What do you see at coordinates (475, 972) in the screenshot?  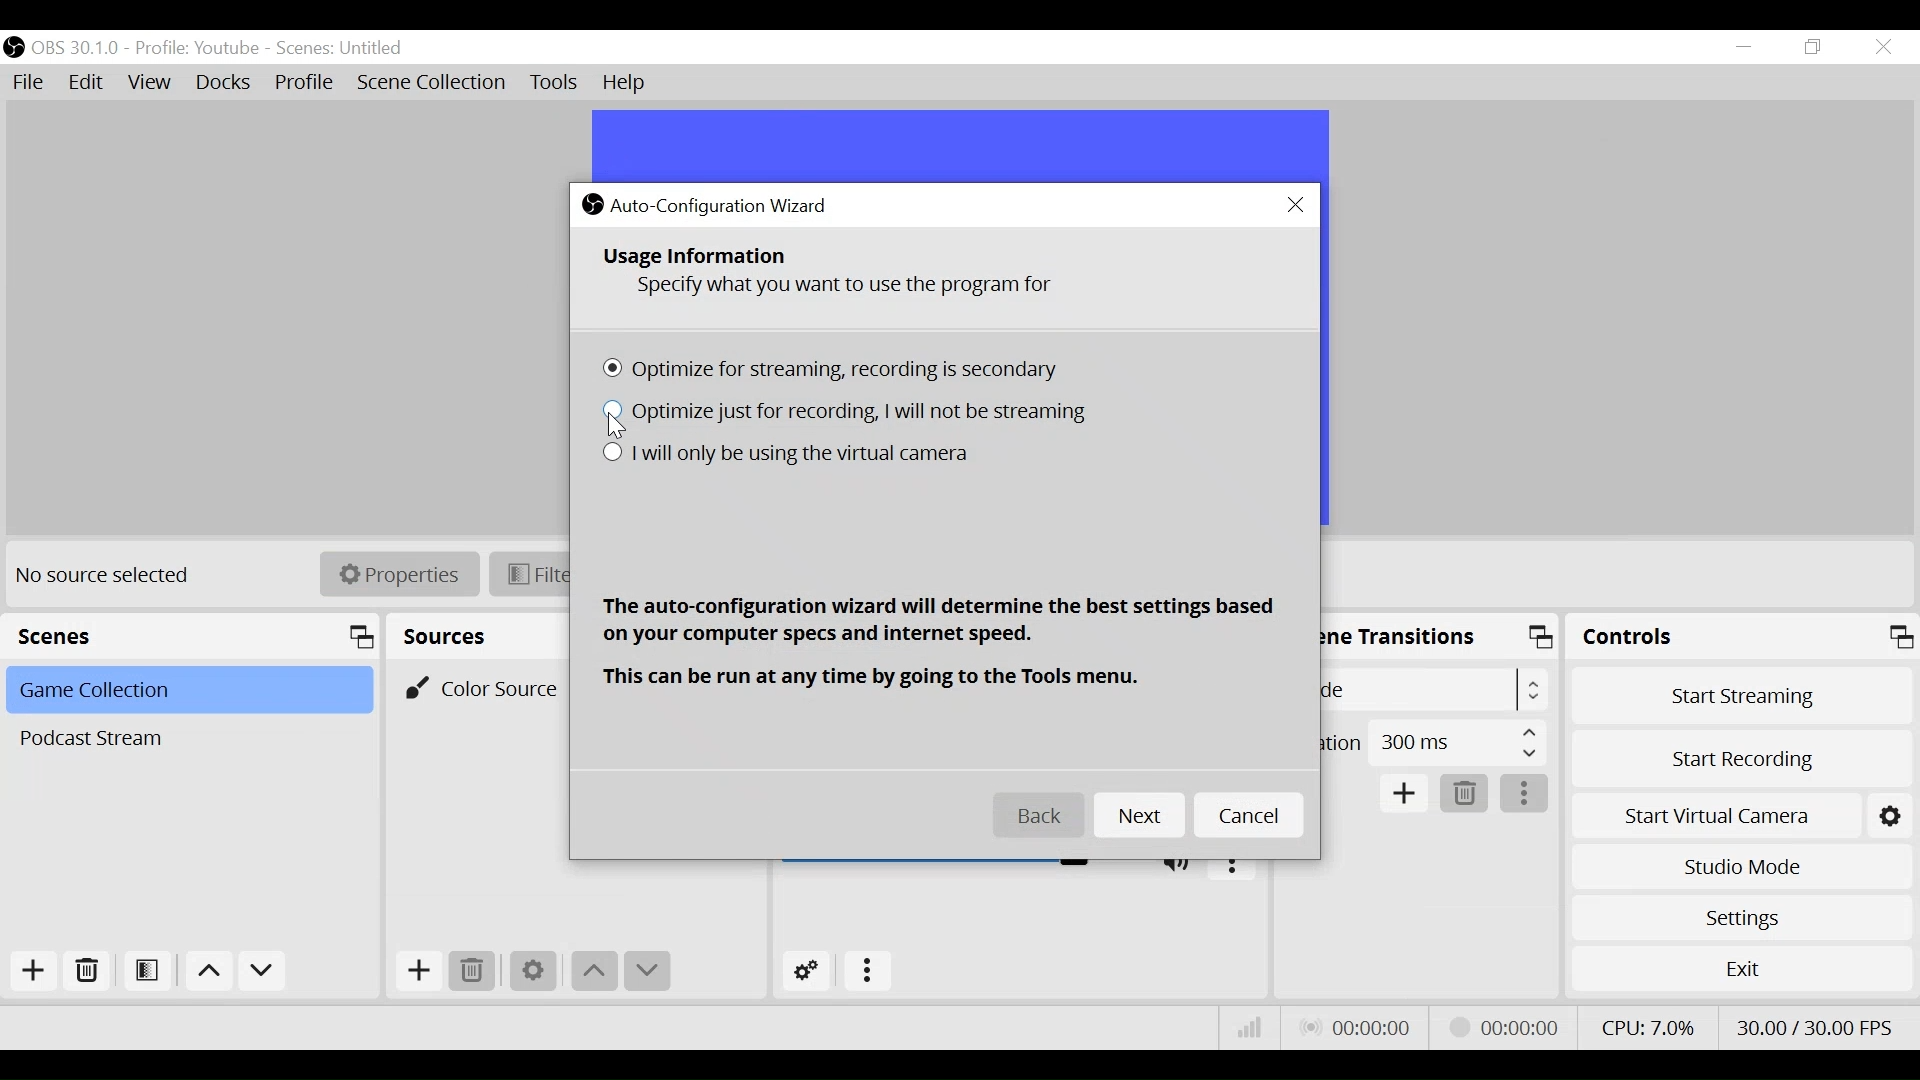 I see `Remove` at bounding box center [475, 972].